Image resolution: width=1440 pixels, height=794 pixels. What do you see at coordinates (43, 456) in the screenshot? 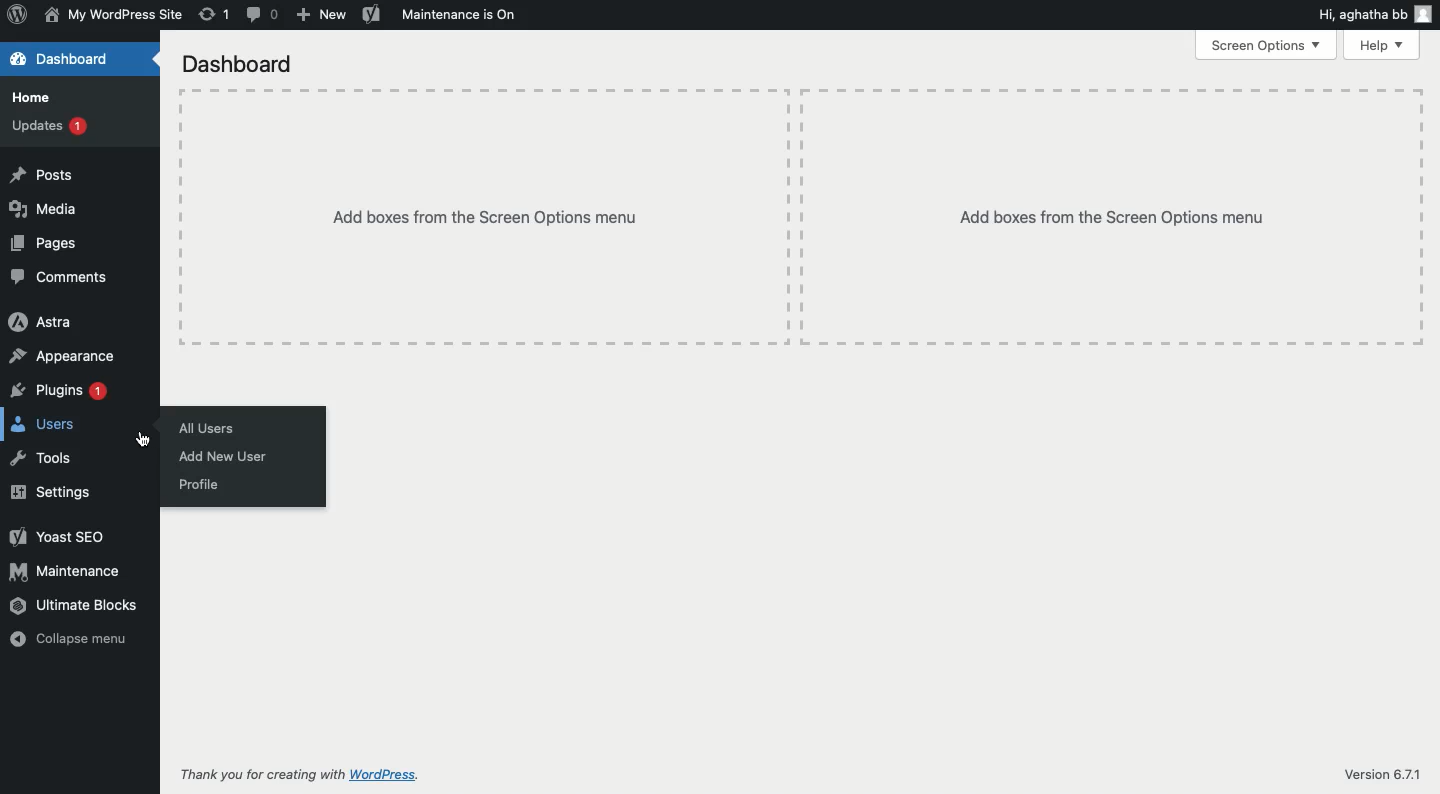
I see `Tools` at bounding box center [43, 456].